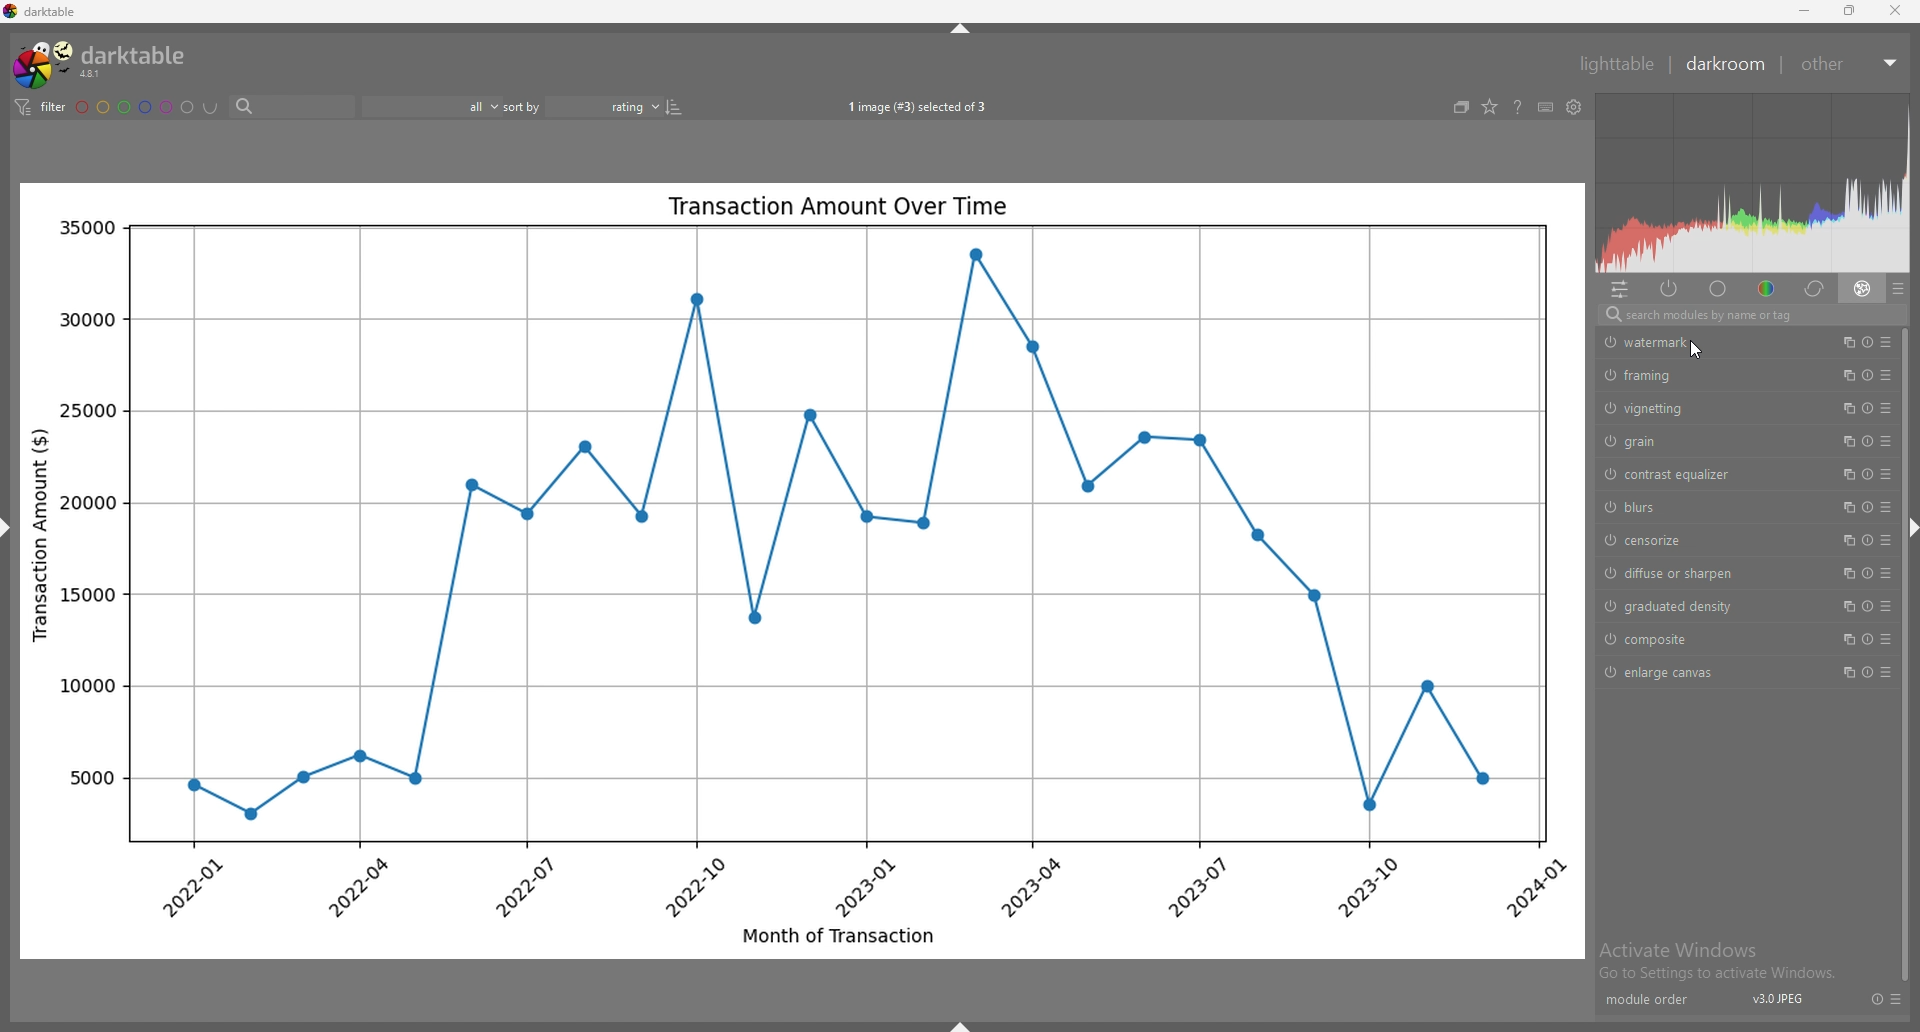 The image size is (1920, 1032). What do you see at coordinates (1863, 289) in the screenshot?
I see `effect` at bounding box center [1863, 289].